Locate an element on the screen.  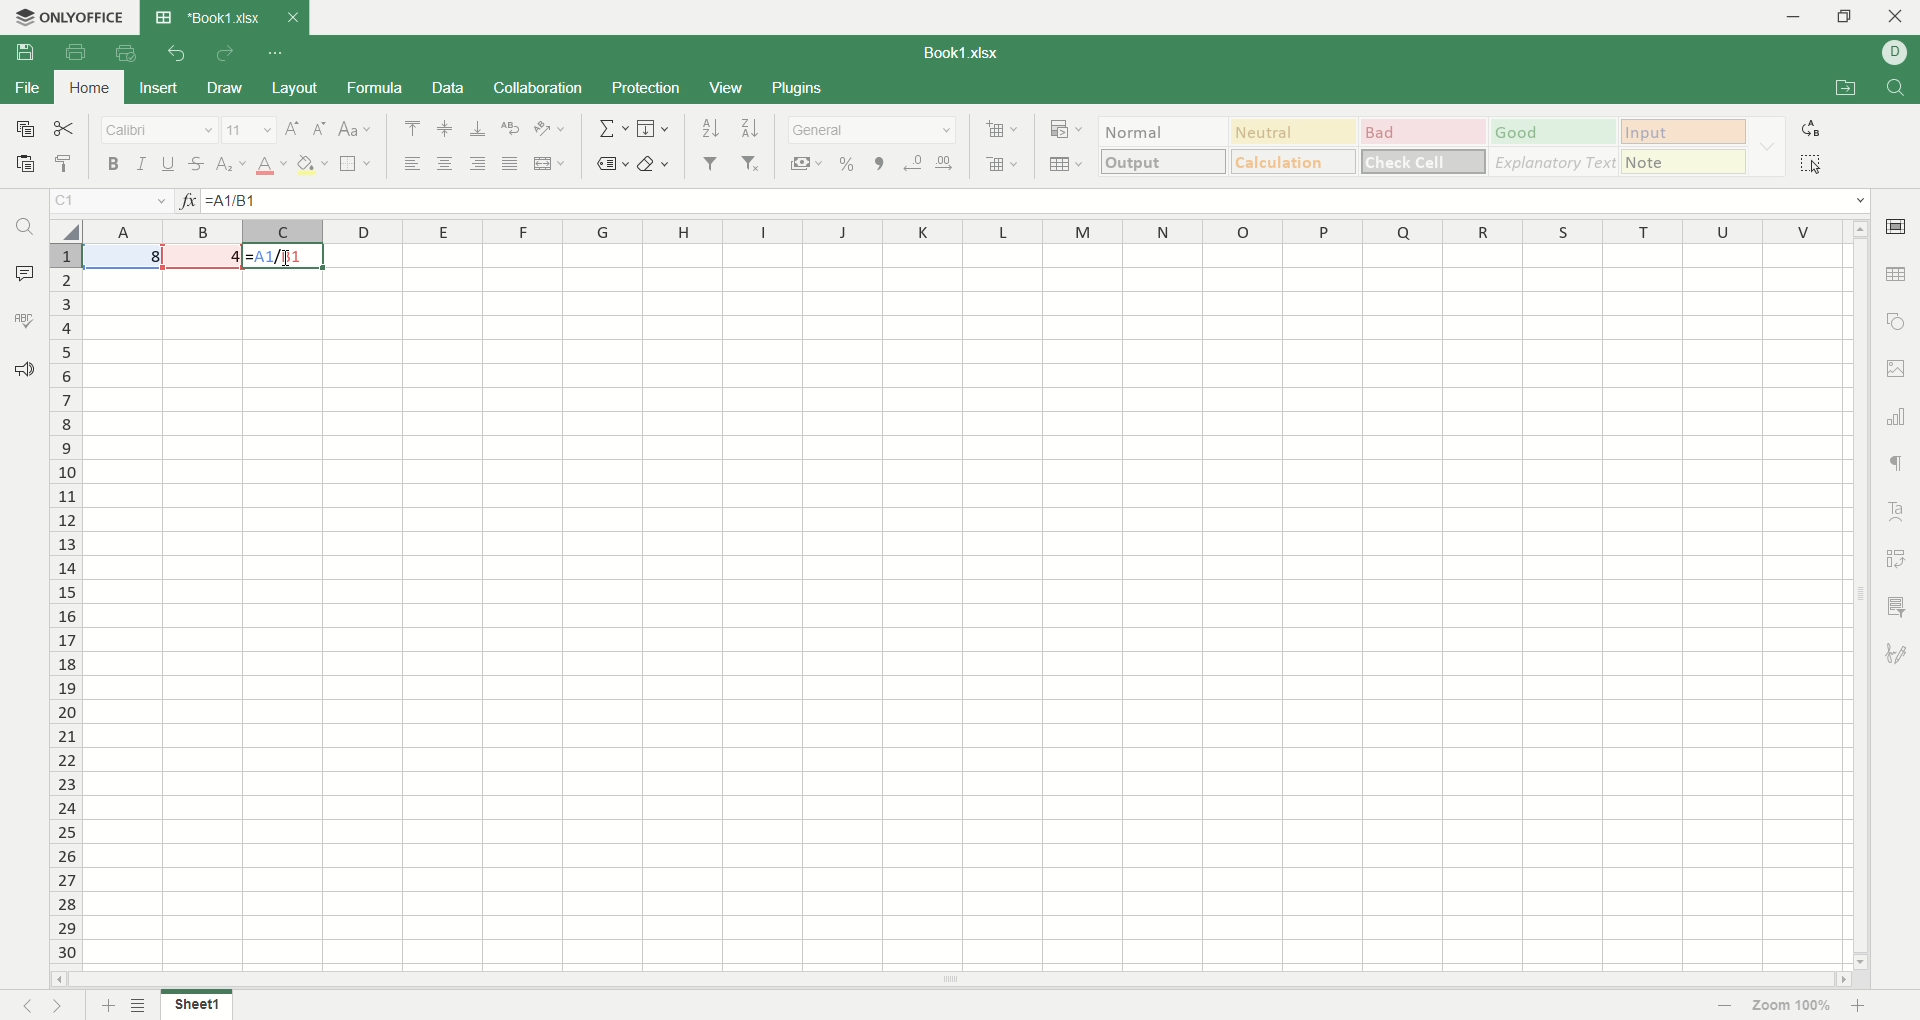
background color is located at coordinates (313, 165).